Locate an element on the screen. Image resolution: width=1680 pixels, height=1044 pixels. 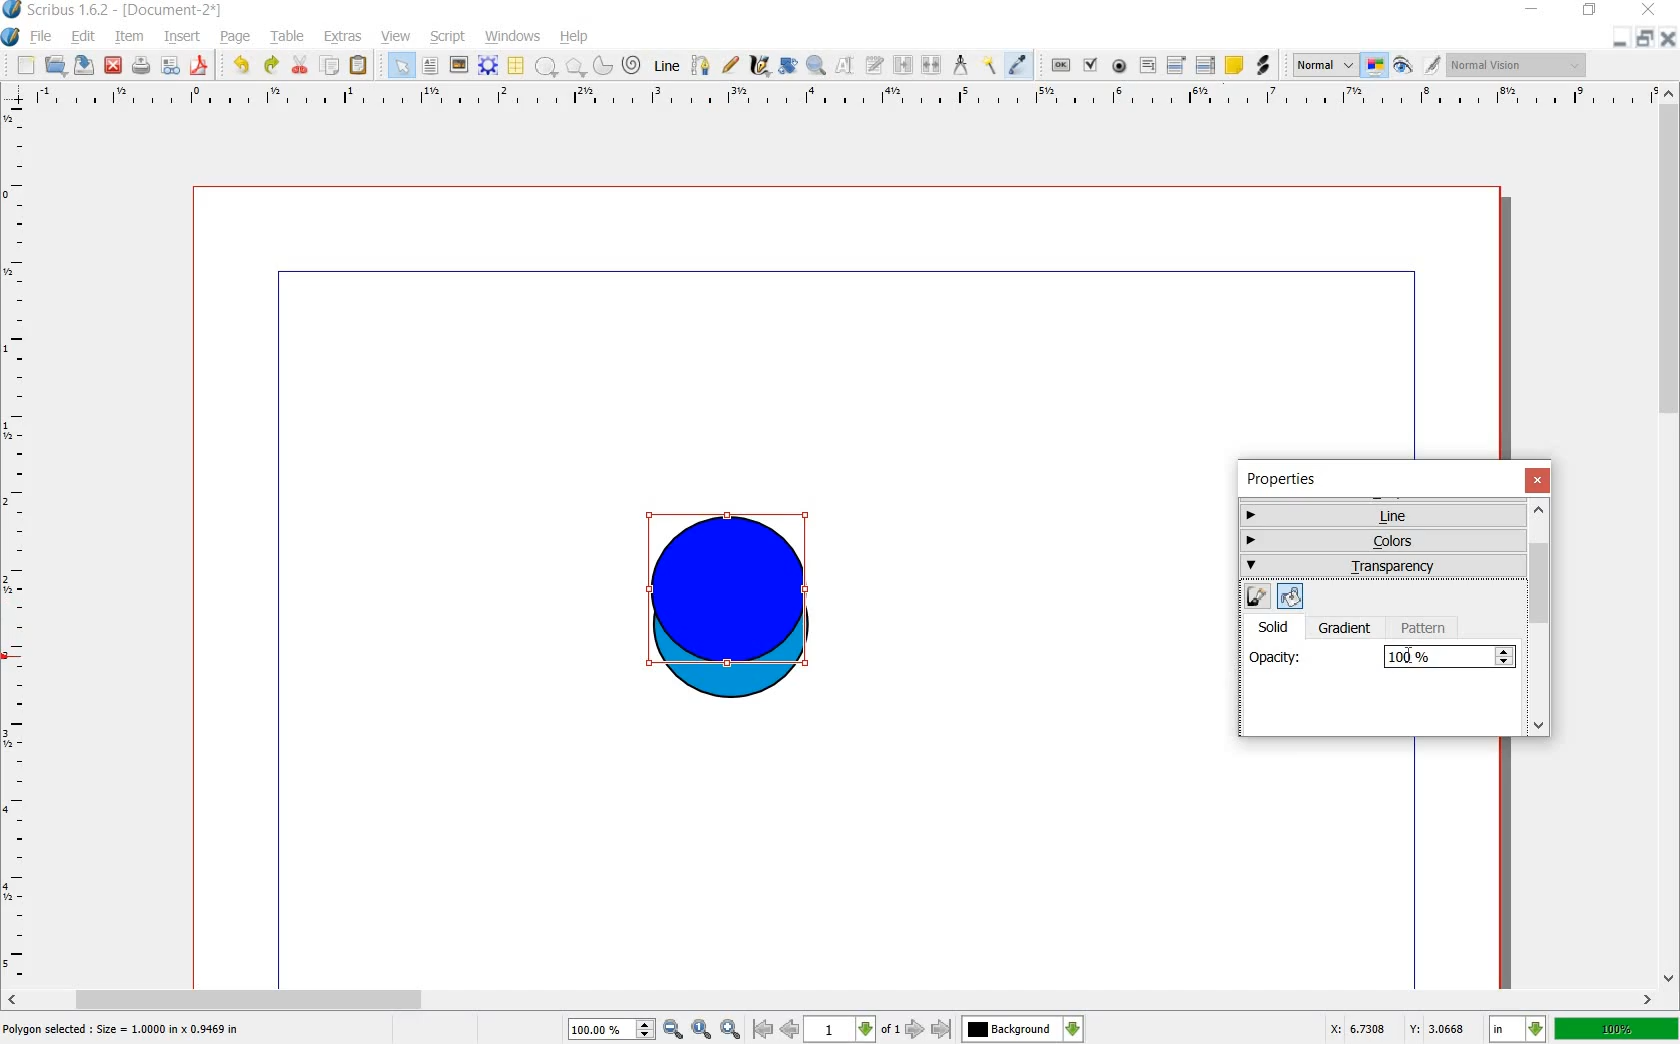
ruler is located at coordinates (843, 101).